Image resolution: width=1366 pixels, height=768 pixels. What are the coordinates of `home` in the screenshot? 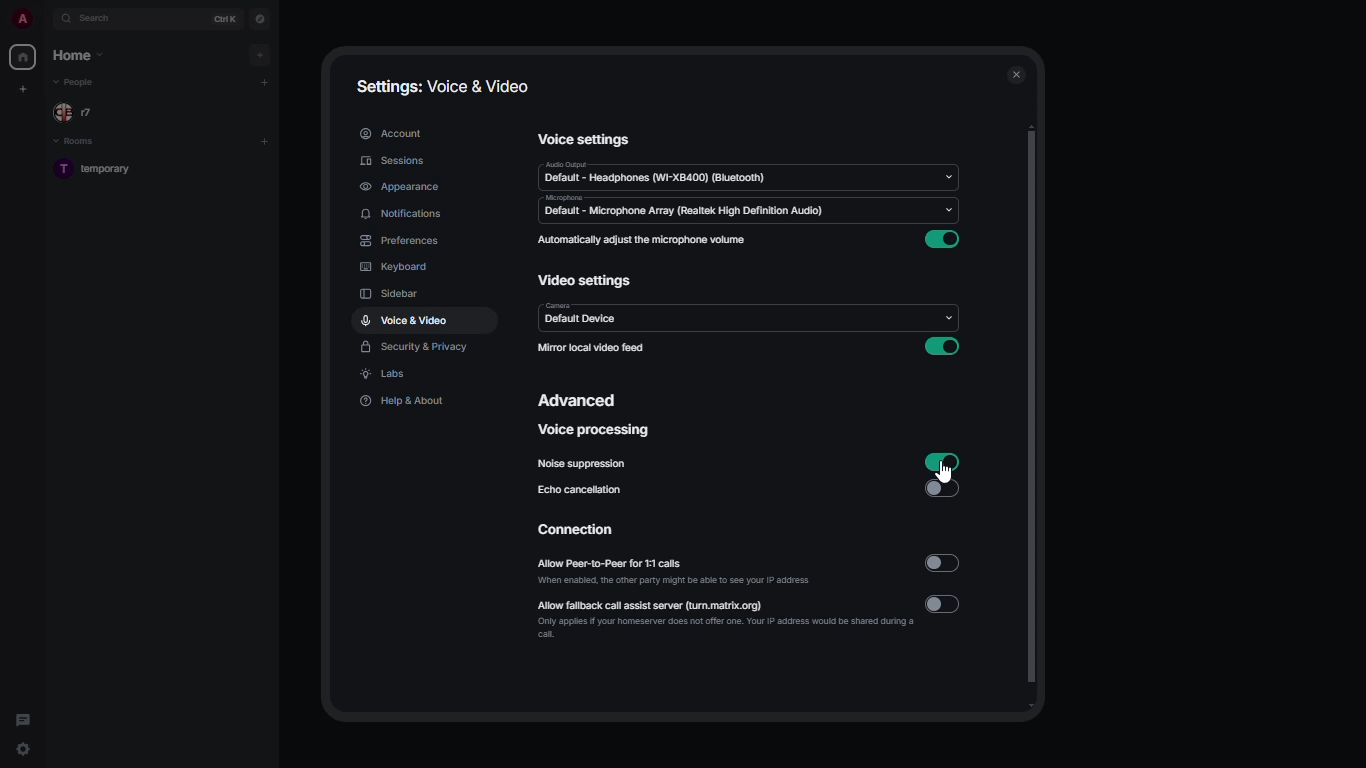 It's located at (77, 57).